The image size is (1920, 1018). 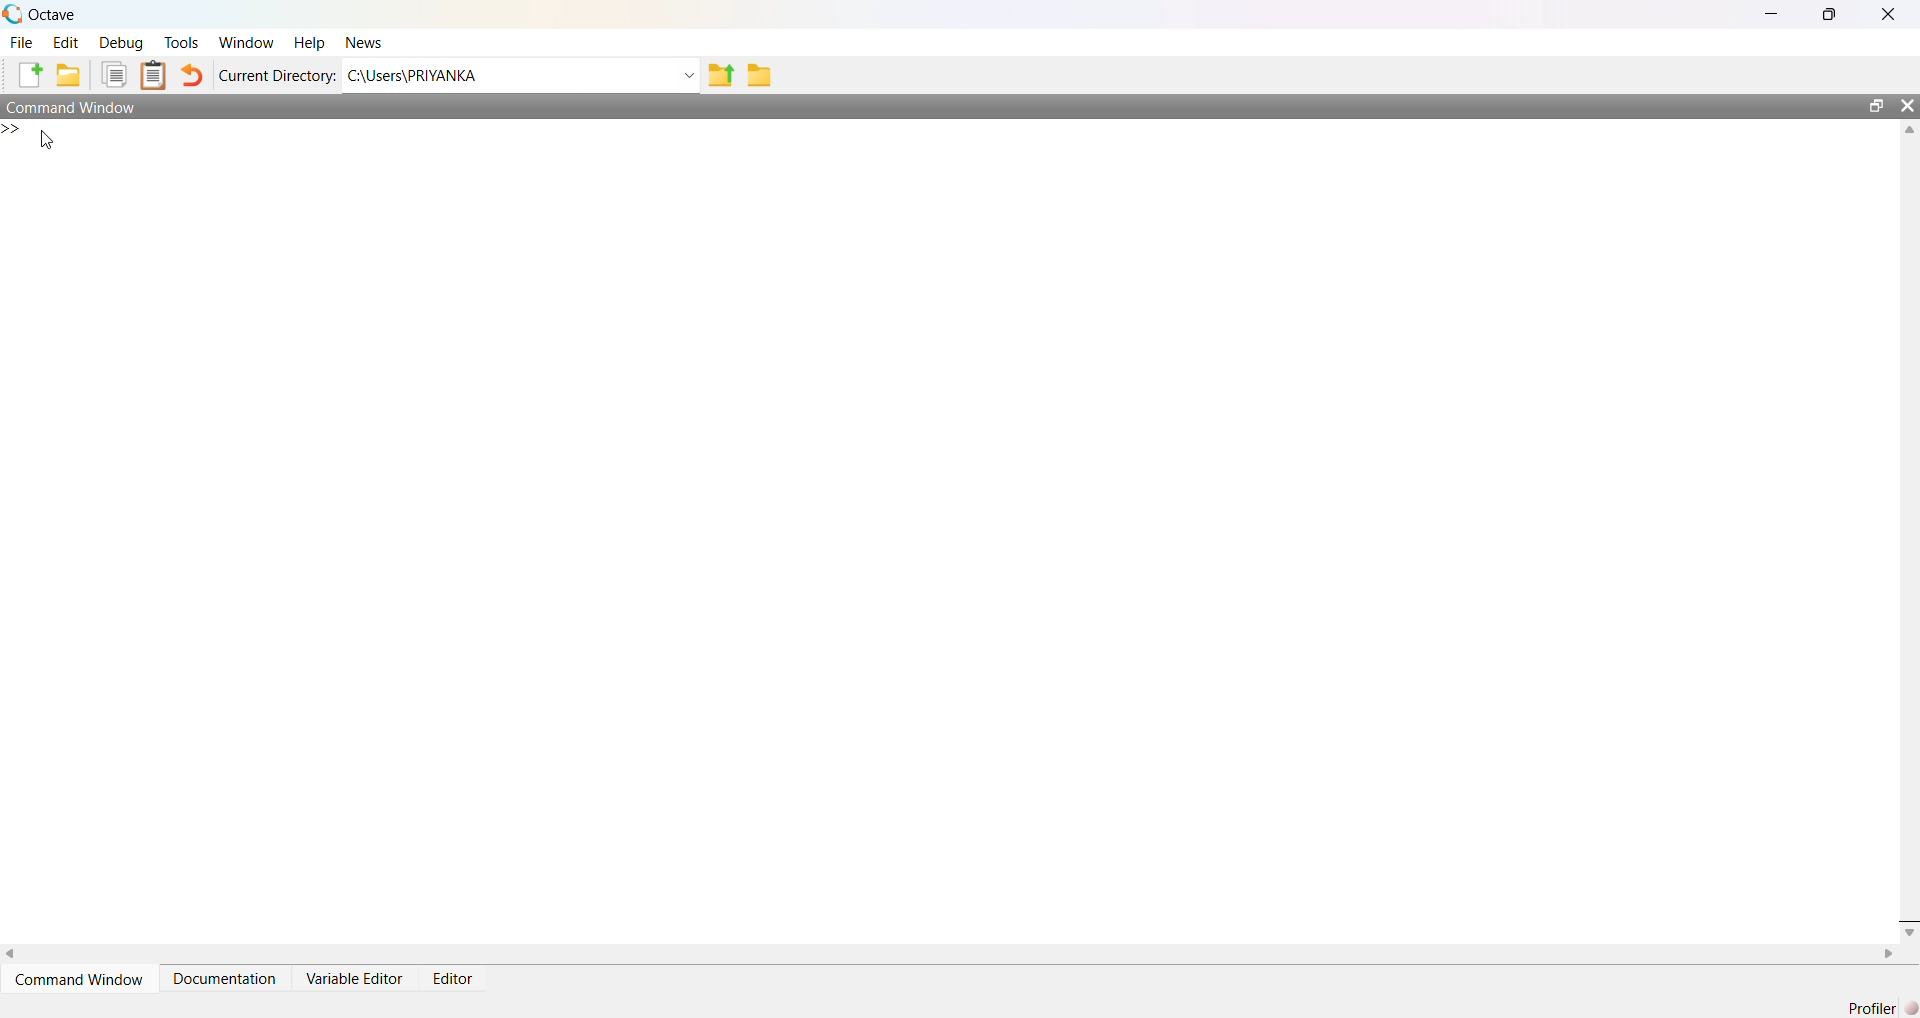 I want to click on tools, so click(x=183, y=44).